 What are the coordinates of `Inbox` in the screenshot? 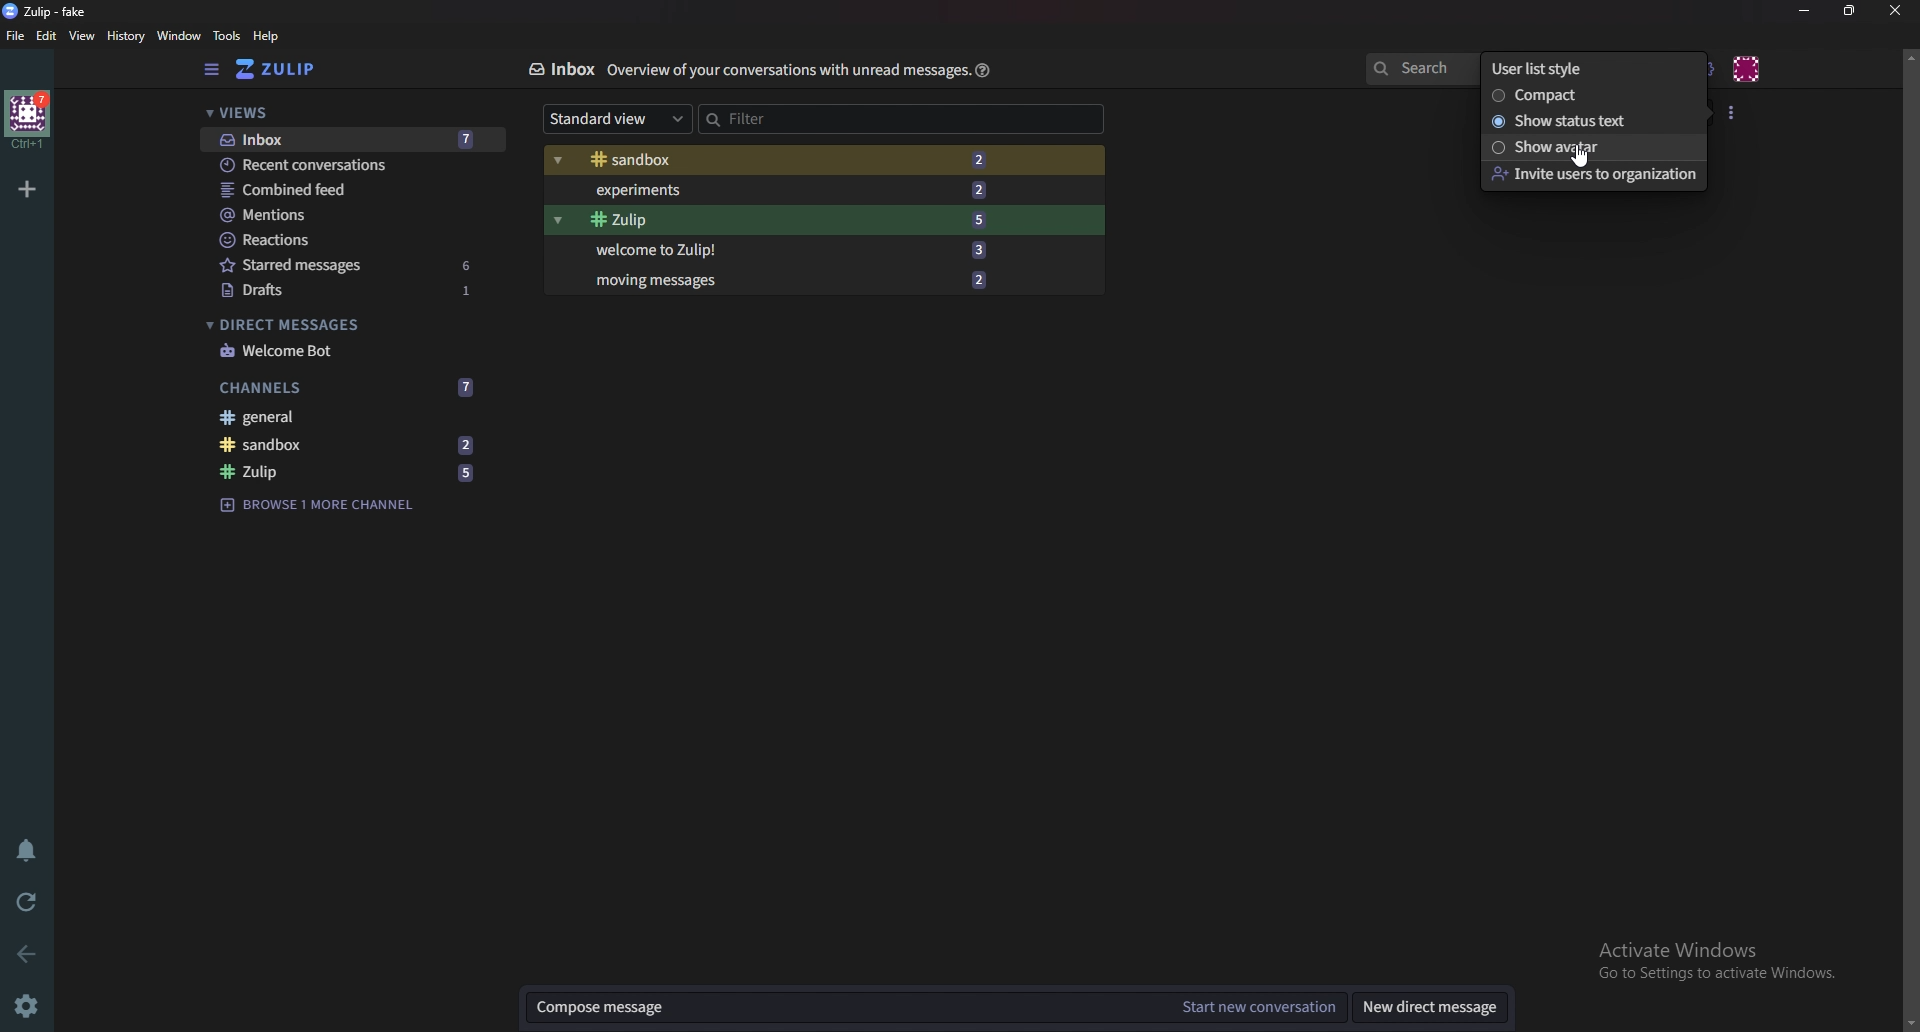 It's located at (354, 140).